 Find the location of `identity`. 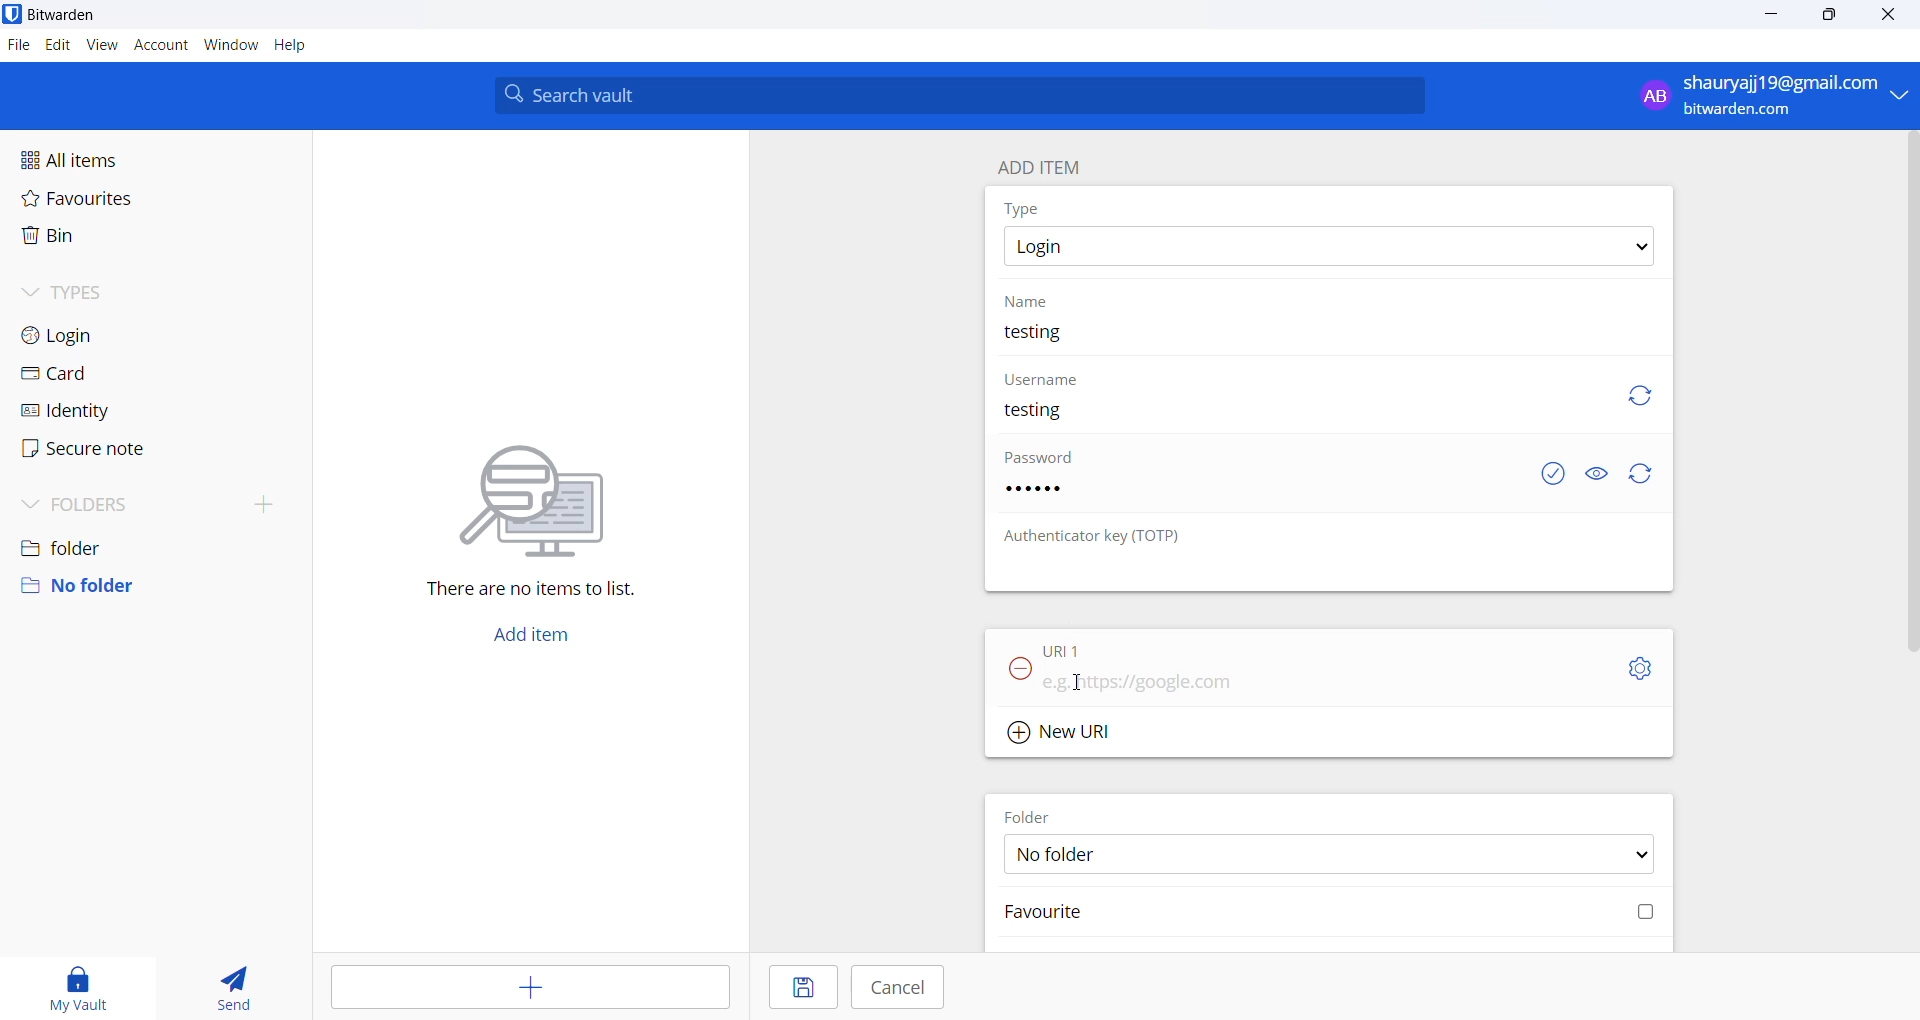

identity is located at coordinates (97, 411).